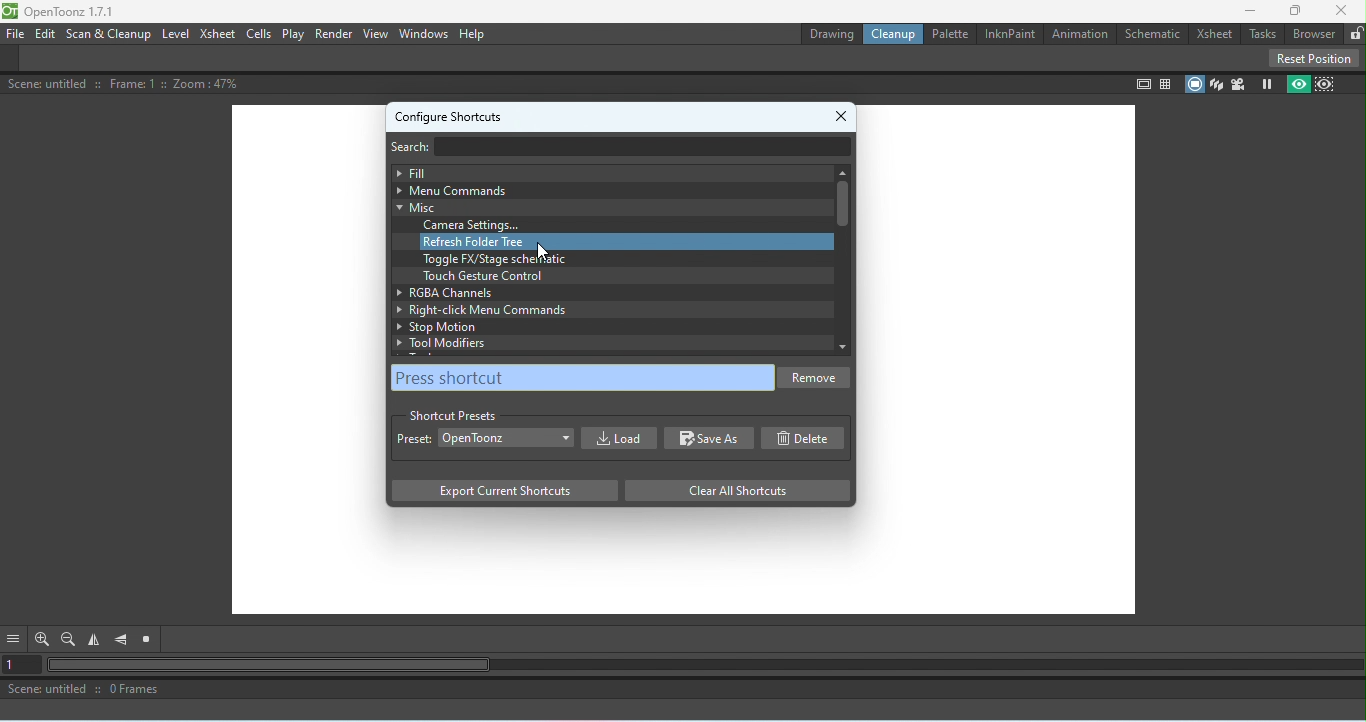 The height and width of the screenshot is (722, 1366). Describe the element at coordinates (1213, 32) in the screenshot. I see `Xsheet` at that location.